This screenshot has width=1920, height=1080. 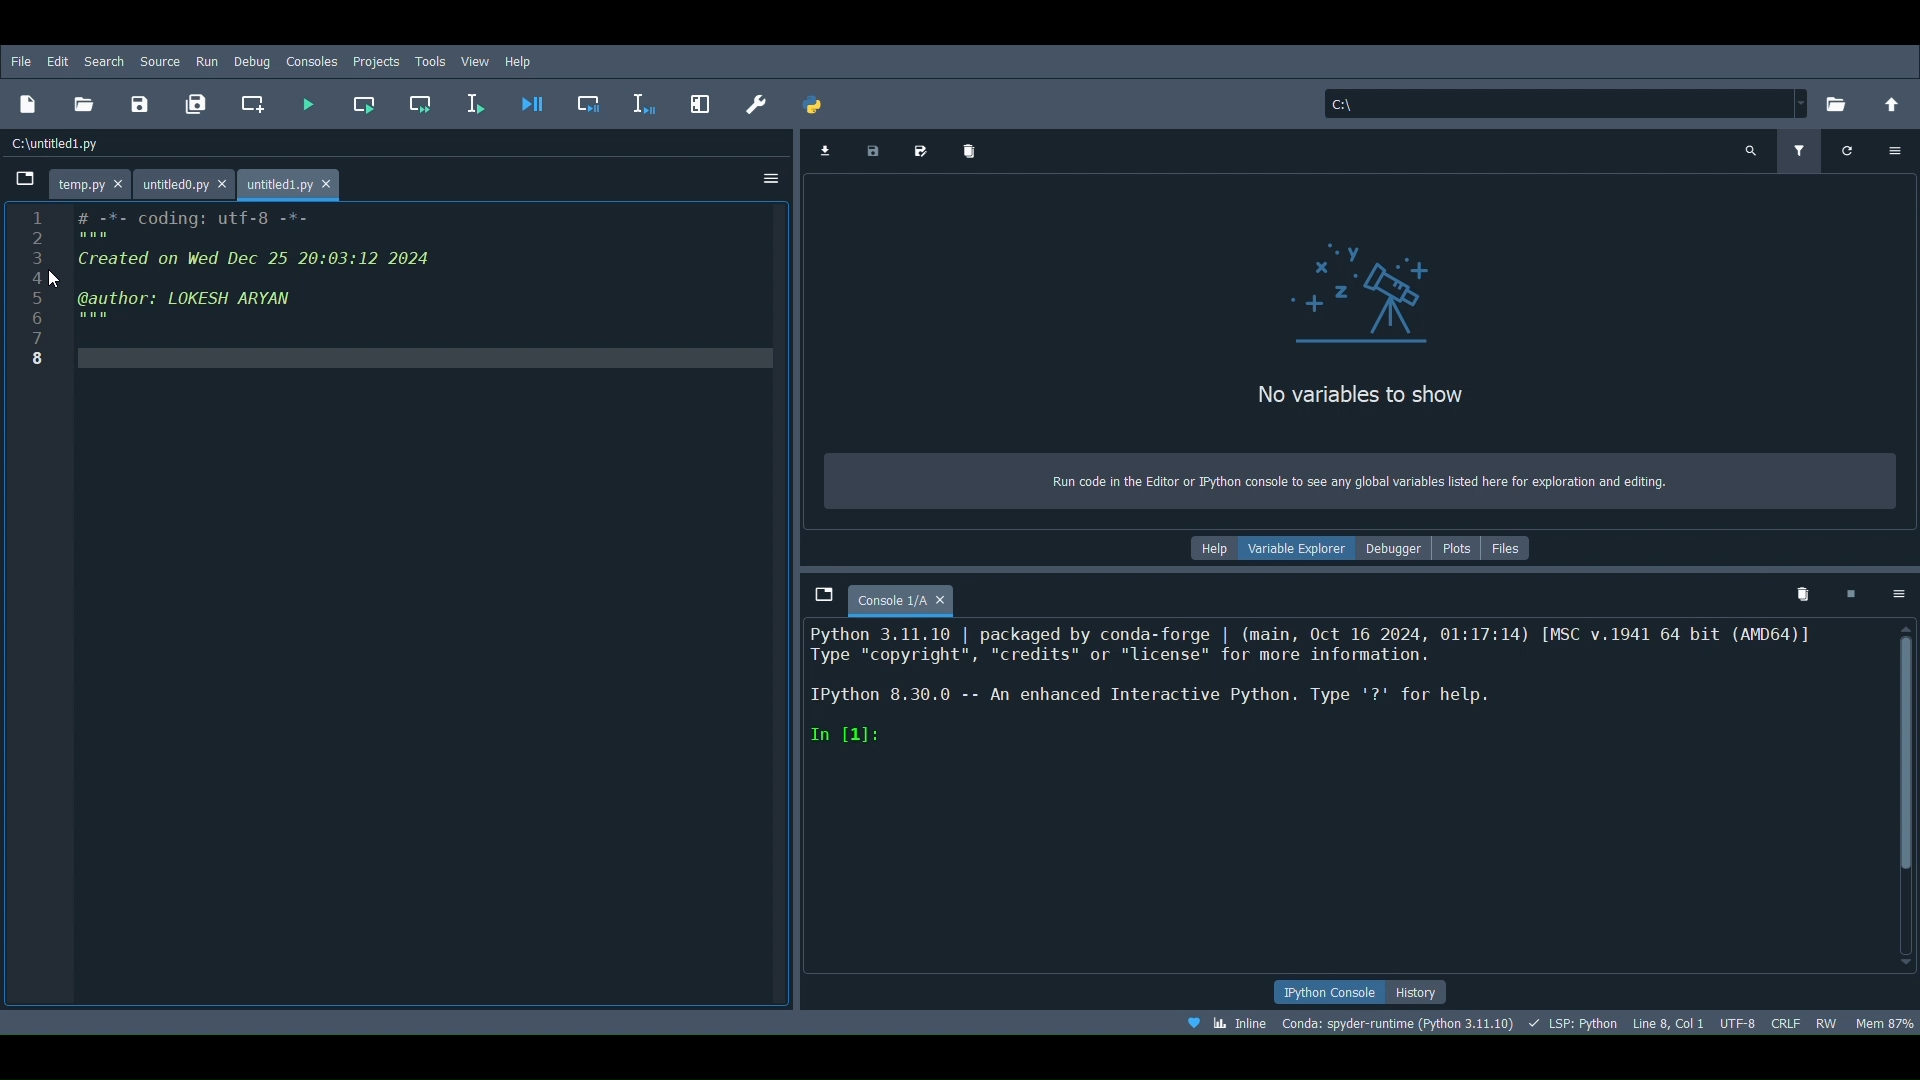 What do you see at coordinates (1842, 100) in the screenshot?
I see `Browse a working directory` at bounding box center [1842, 100].